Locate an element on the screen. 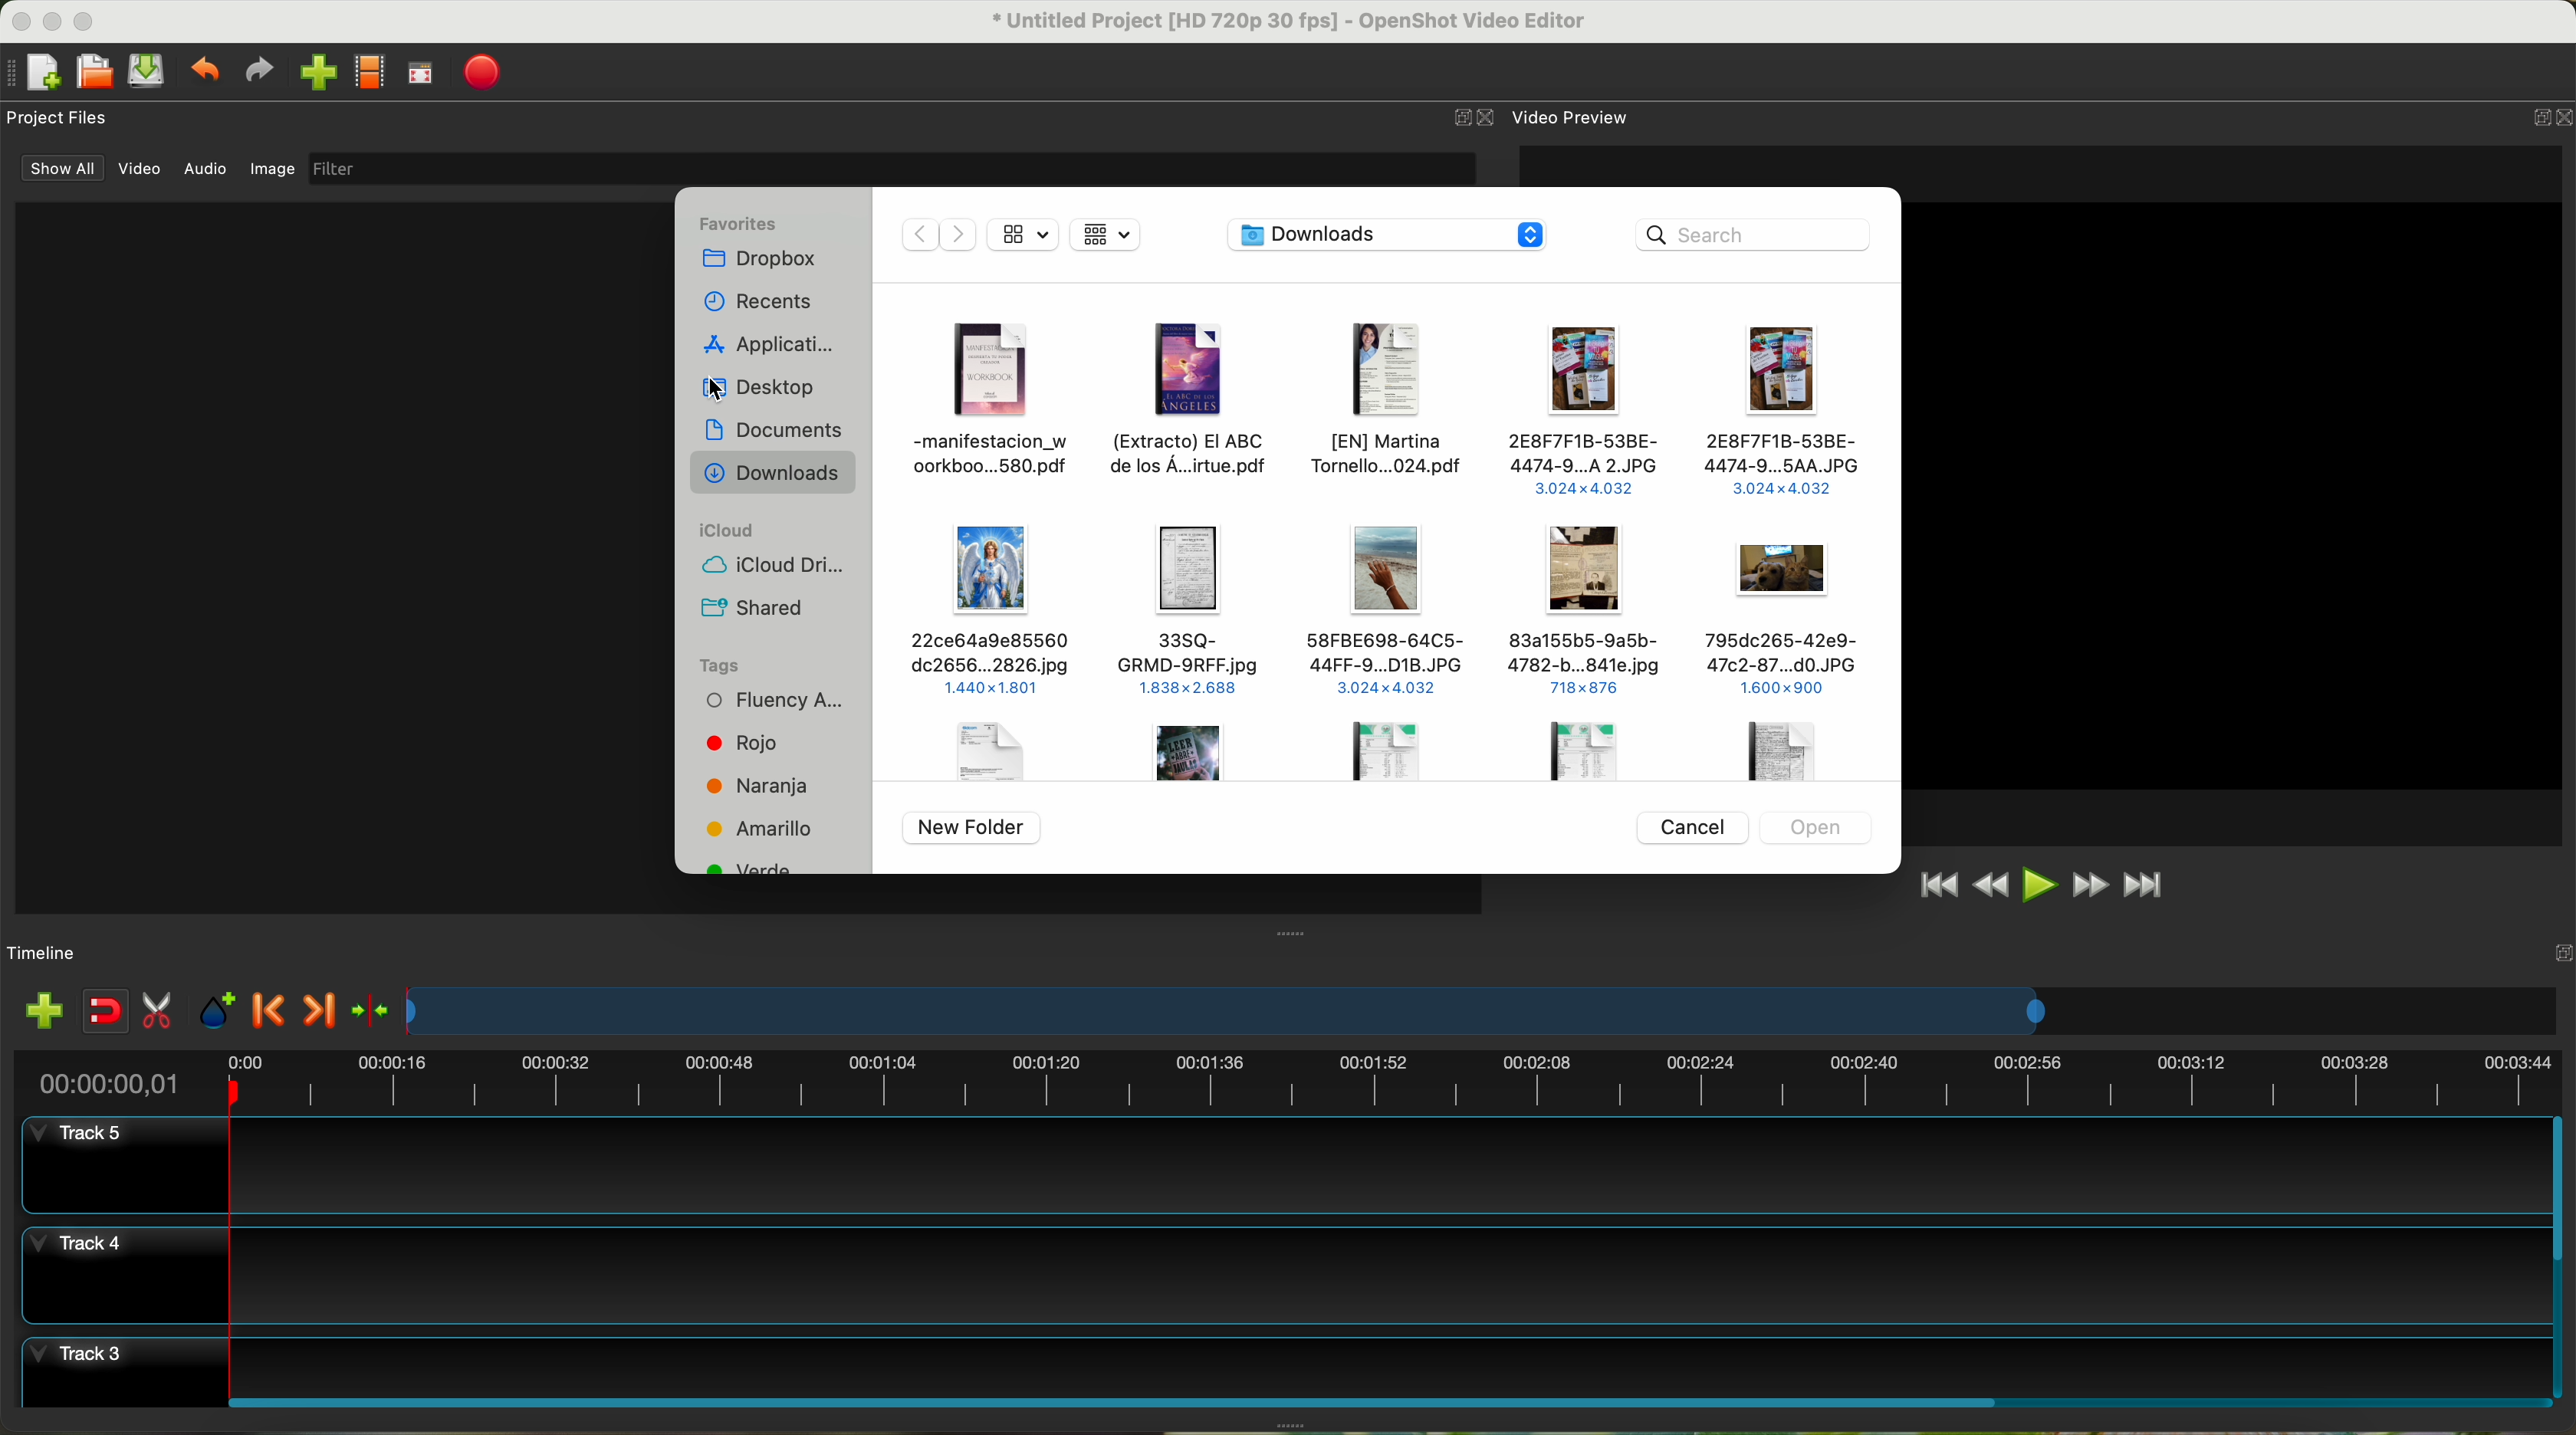  shared is located at coordinates (753, 609).